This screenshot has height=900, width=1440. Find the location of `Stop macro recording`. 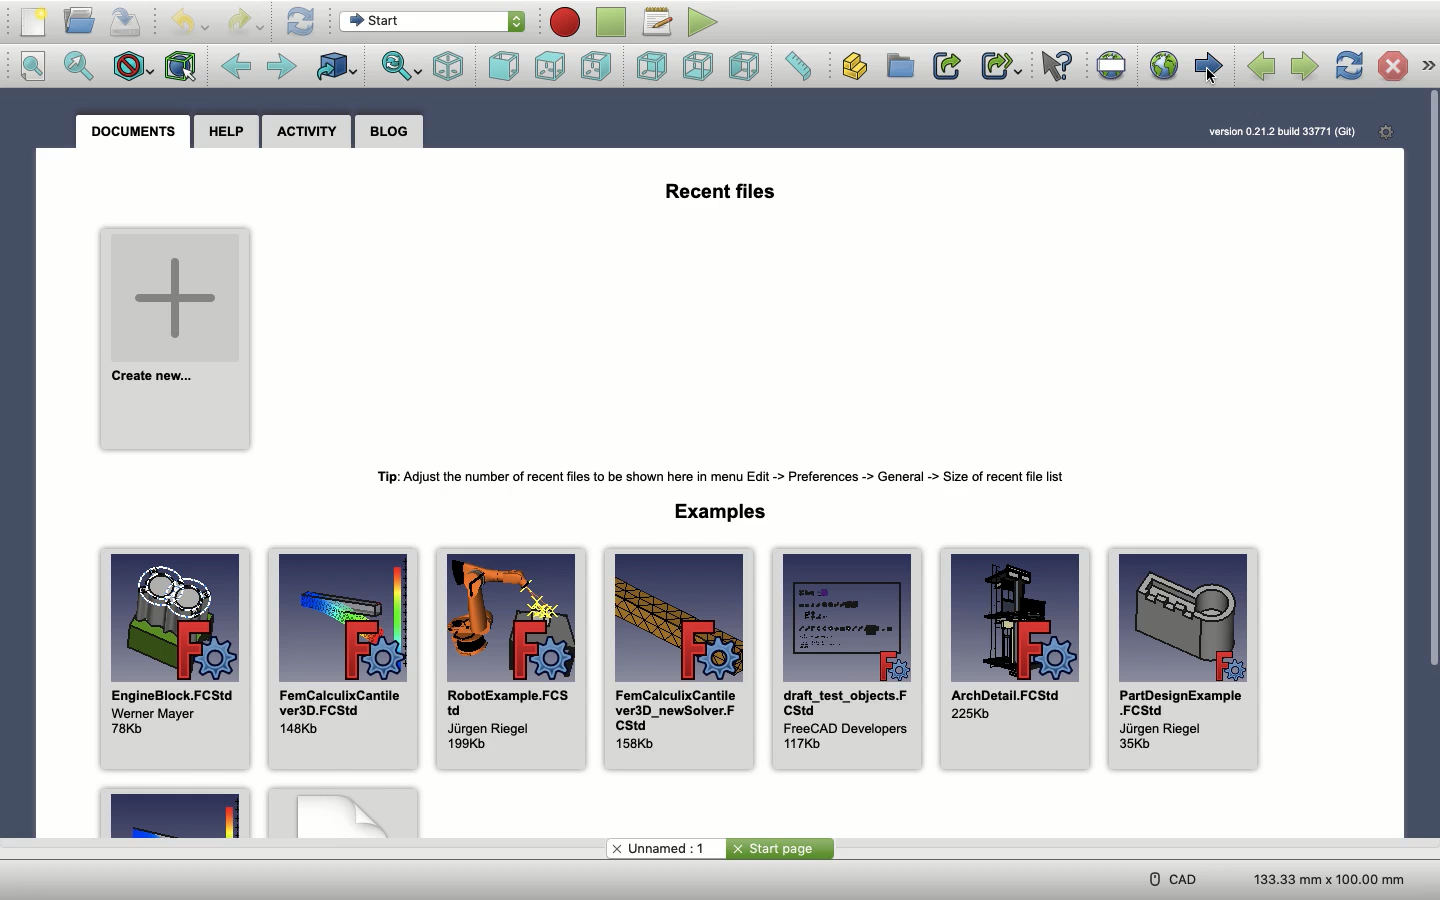

Stop macro recording is located at coordinates (613, 22).